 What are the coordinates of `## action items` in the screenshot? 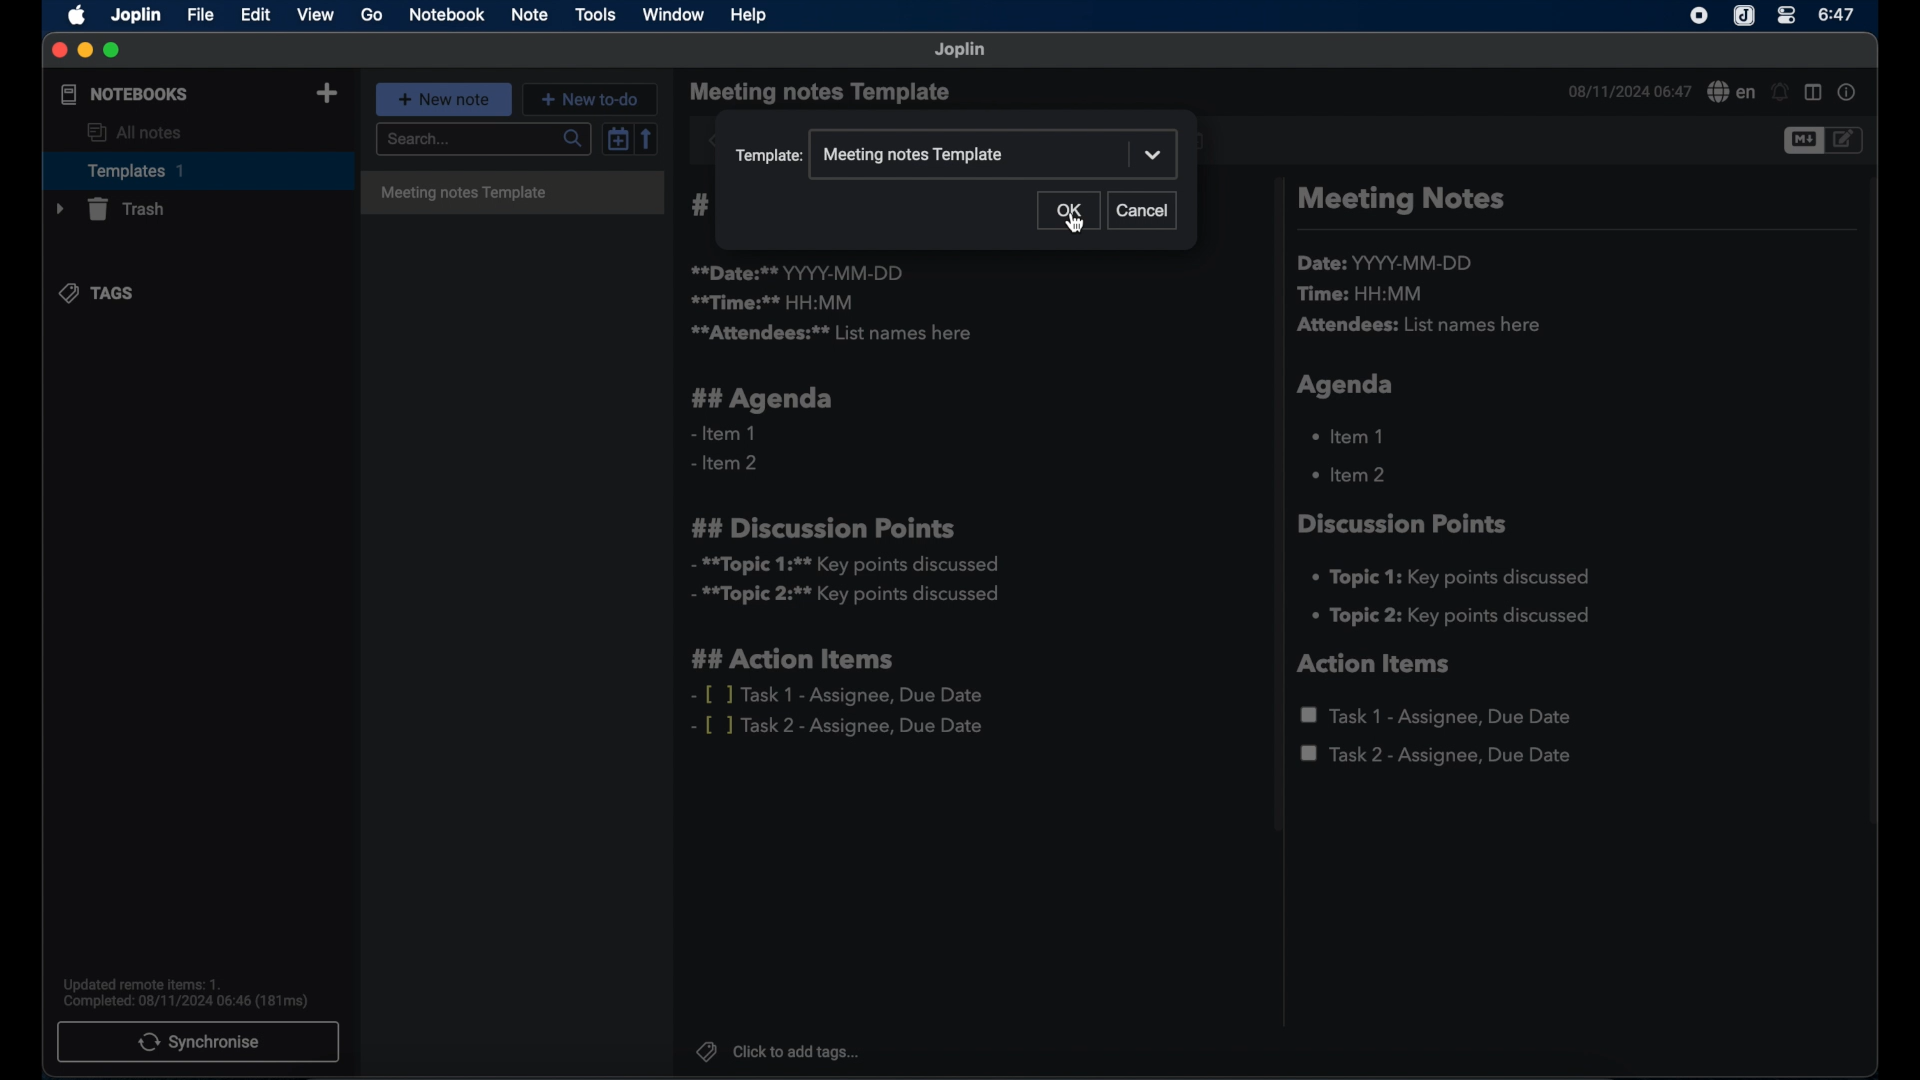 It's located at (798, 660).